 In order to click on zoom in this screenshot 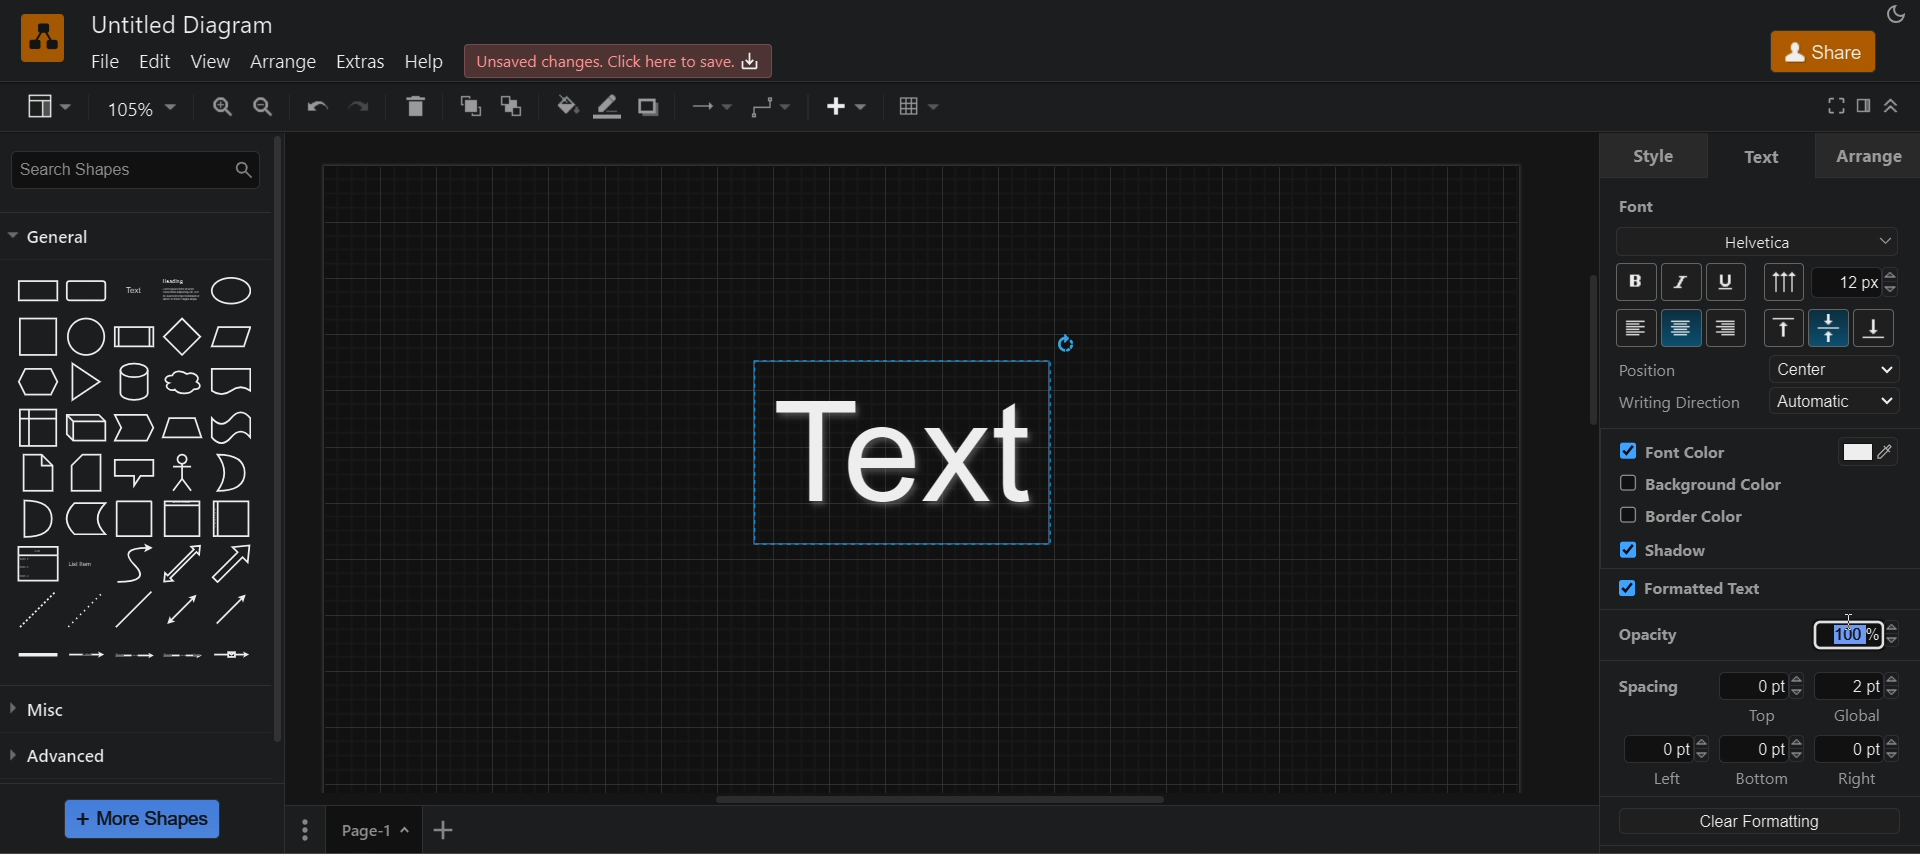, I will do `click(146, 109)`.